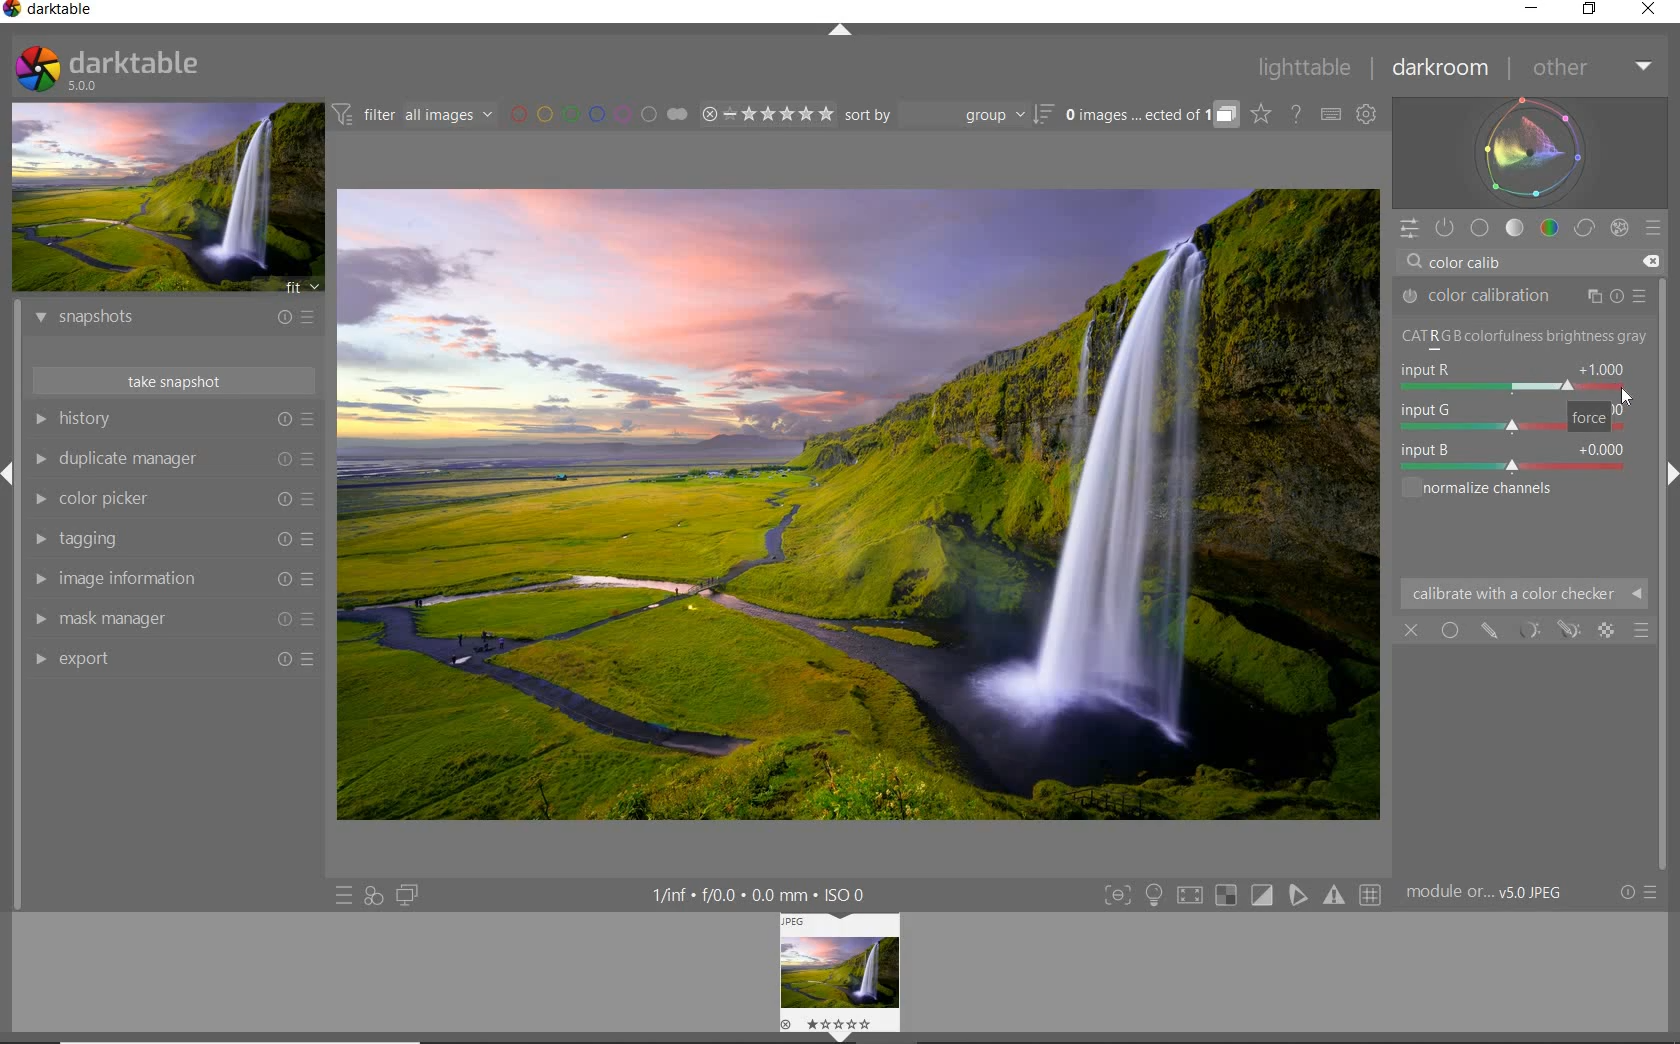  Describe the element at coordinates (860, 502) in the screenshot. I see `SELECTED IMAGE` at that location.